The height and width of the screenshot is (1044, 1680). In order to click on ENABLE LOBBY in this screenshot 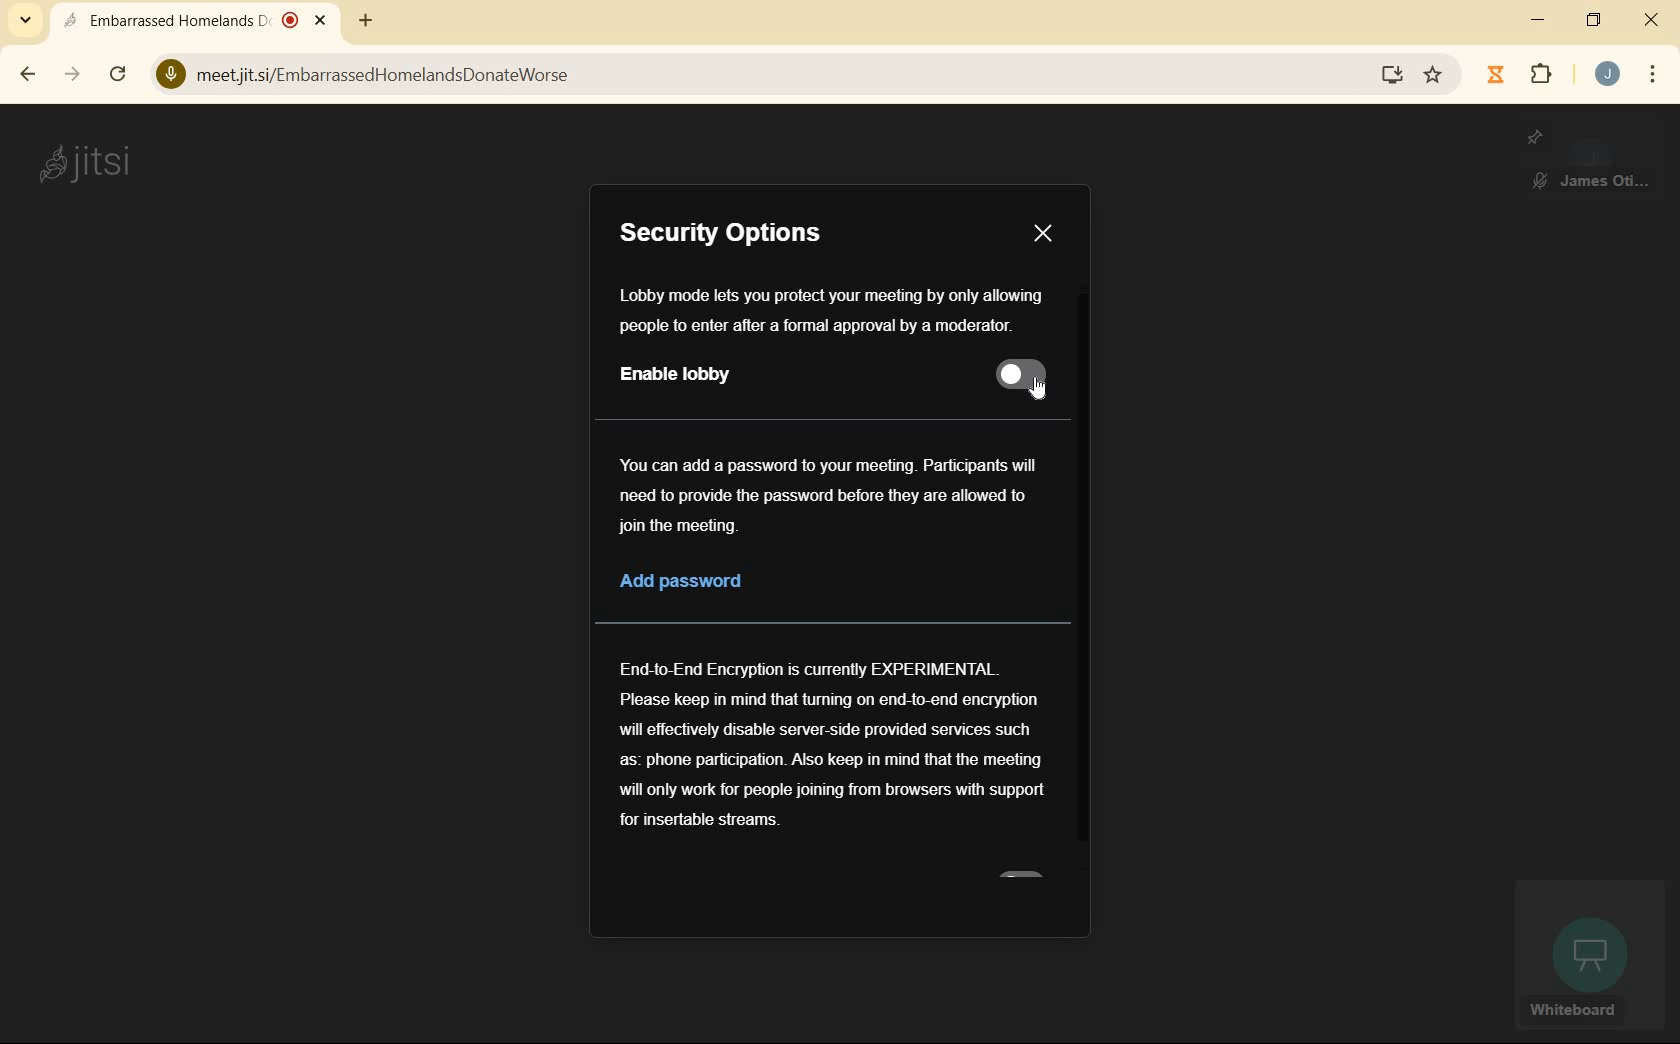, I will do `click(684, 376)`.